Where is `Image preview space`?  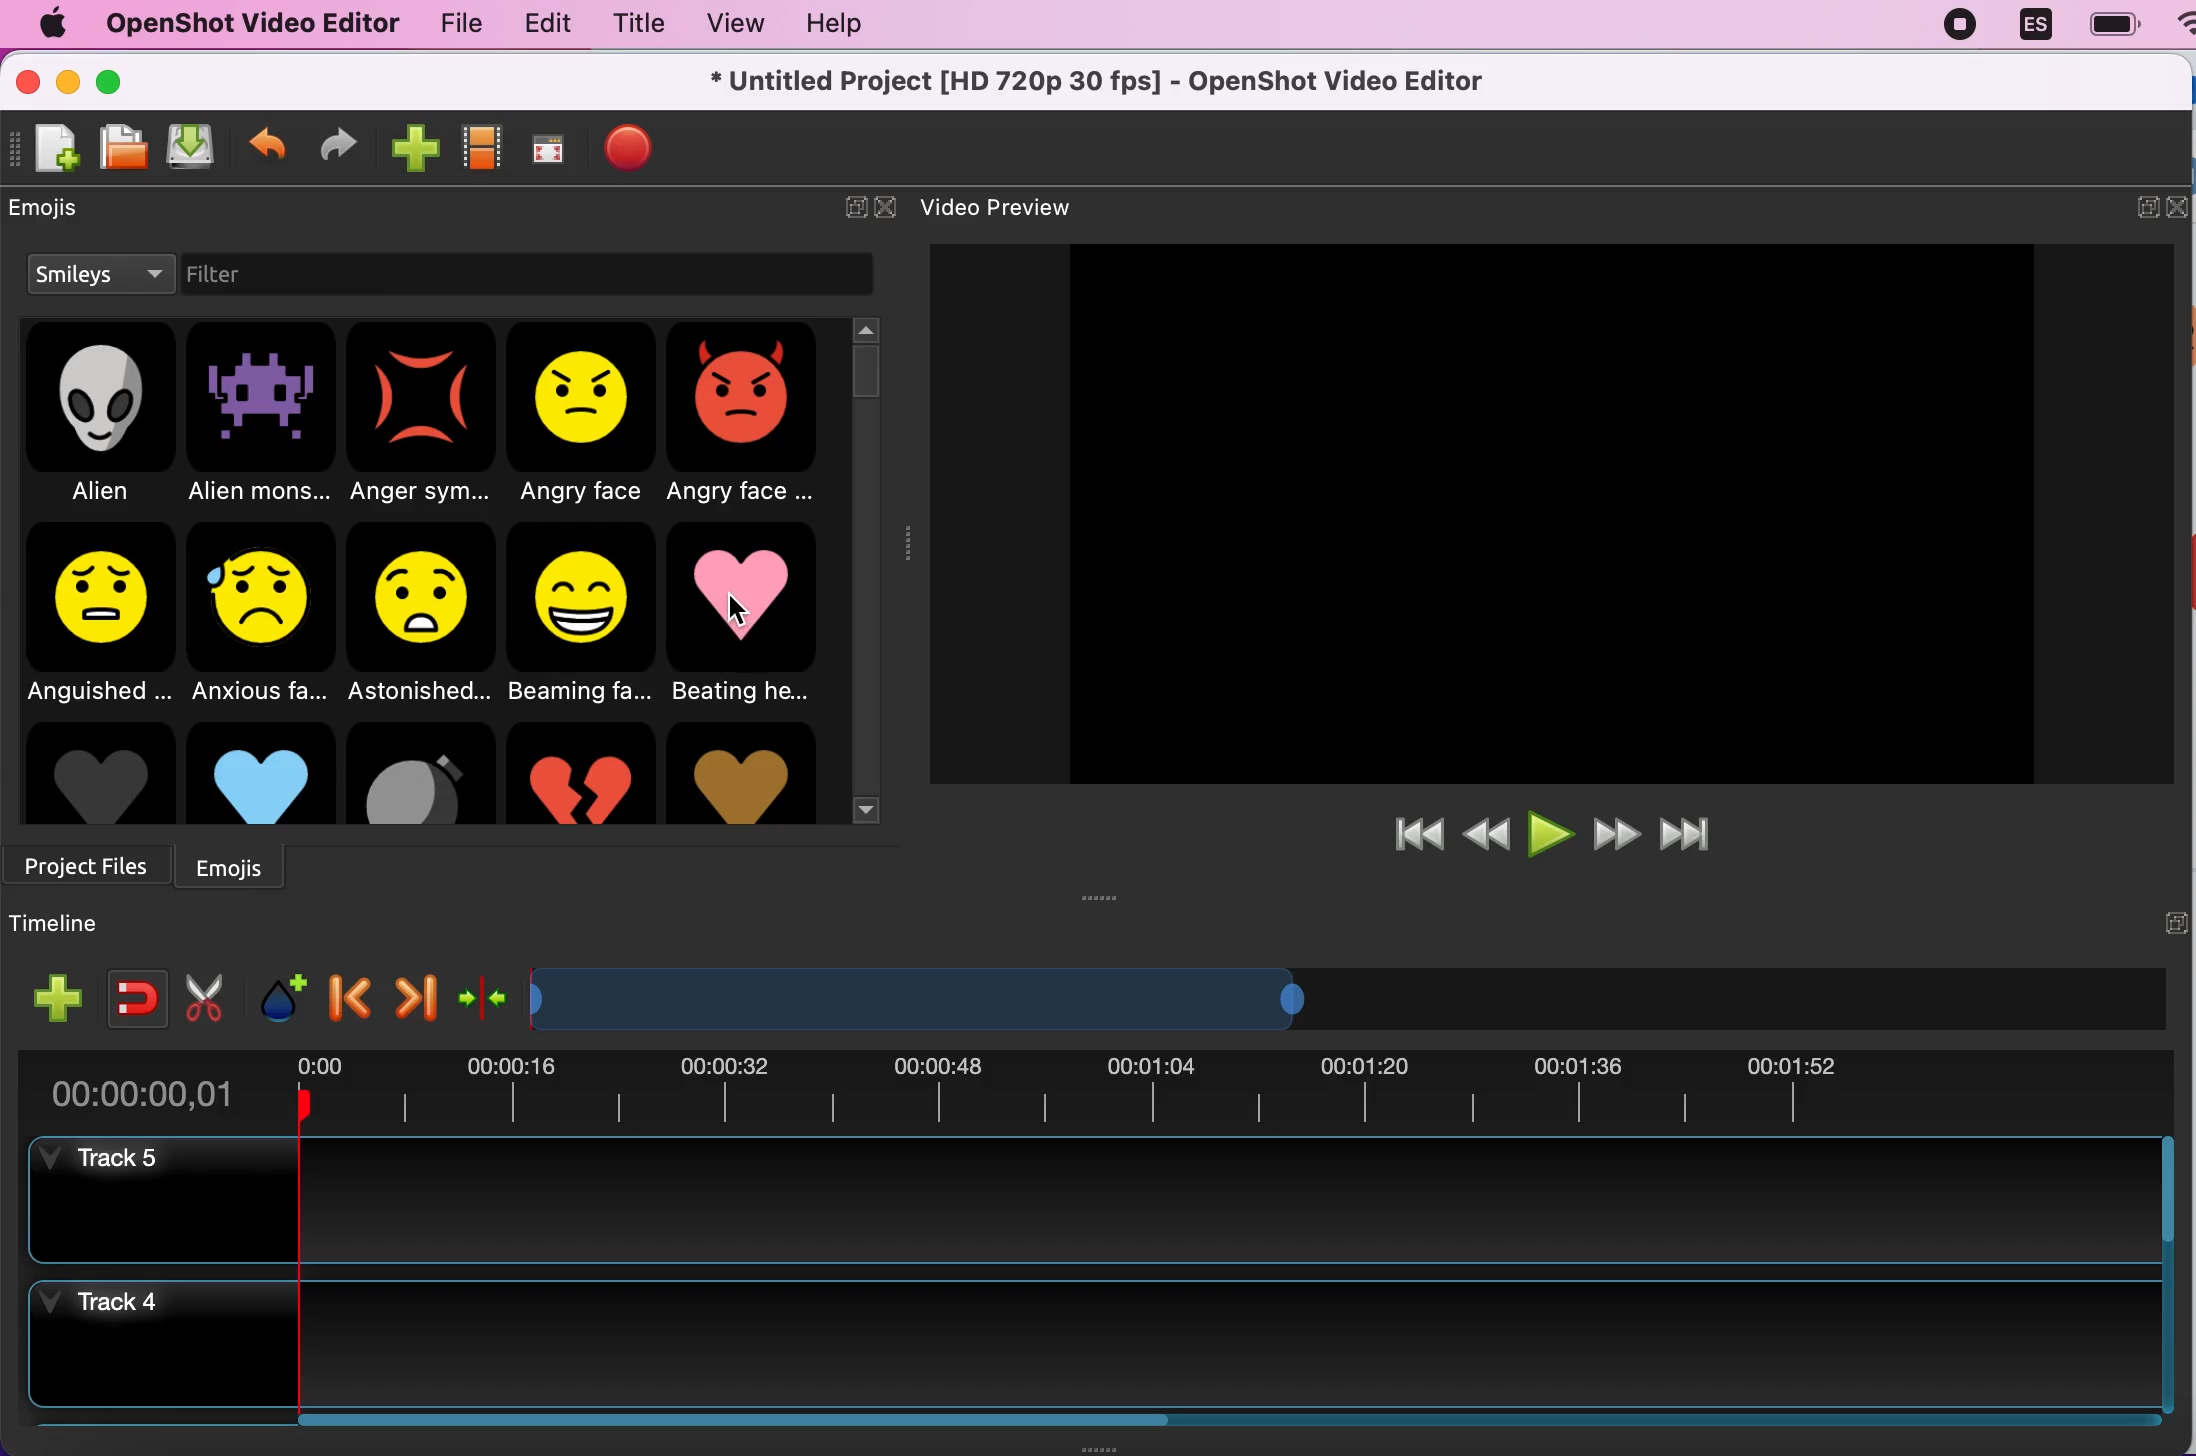
Image preview space is located at coordinates (1547, 513).